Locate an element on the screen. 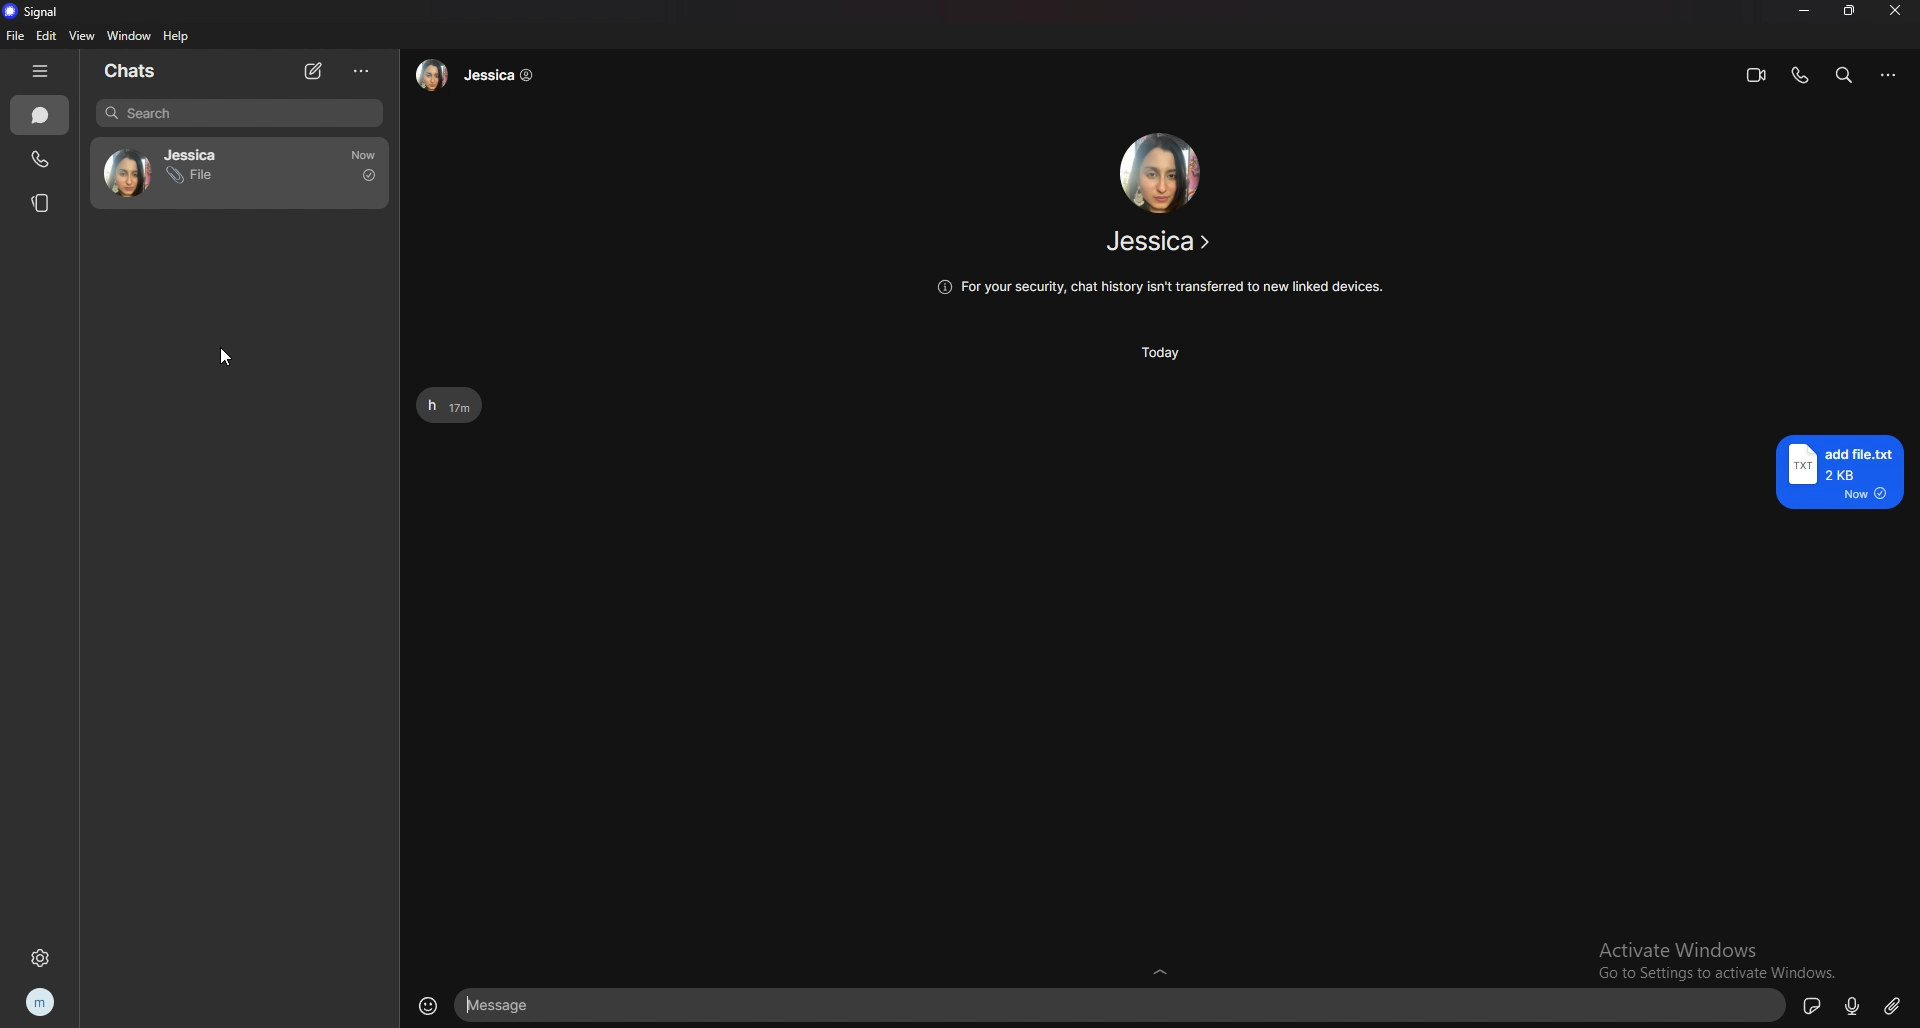  search is located at coordinates (1846, 74).